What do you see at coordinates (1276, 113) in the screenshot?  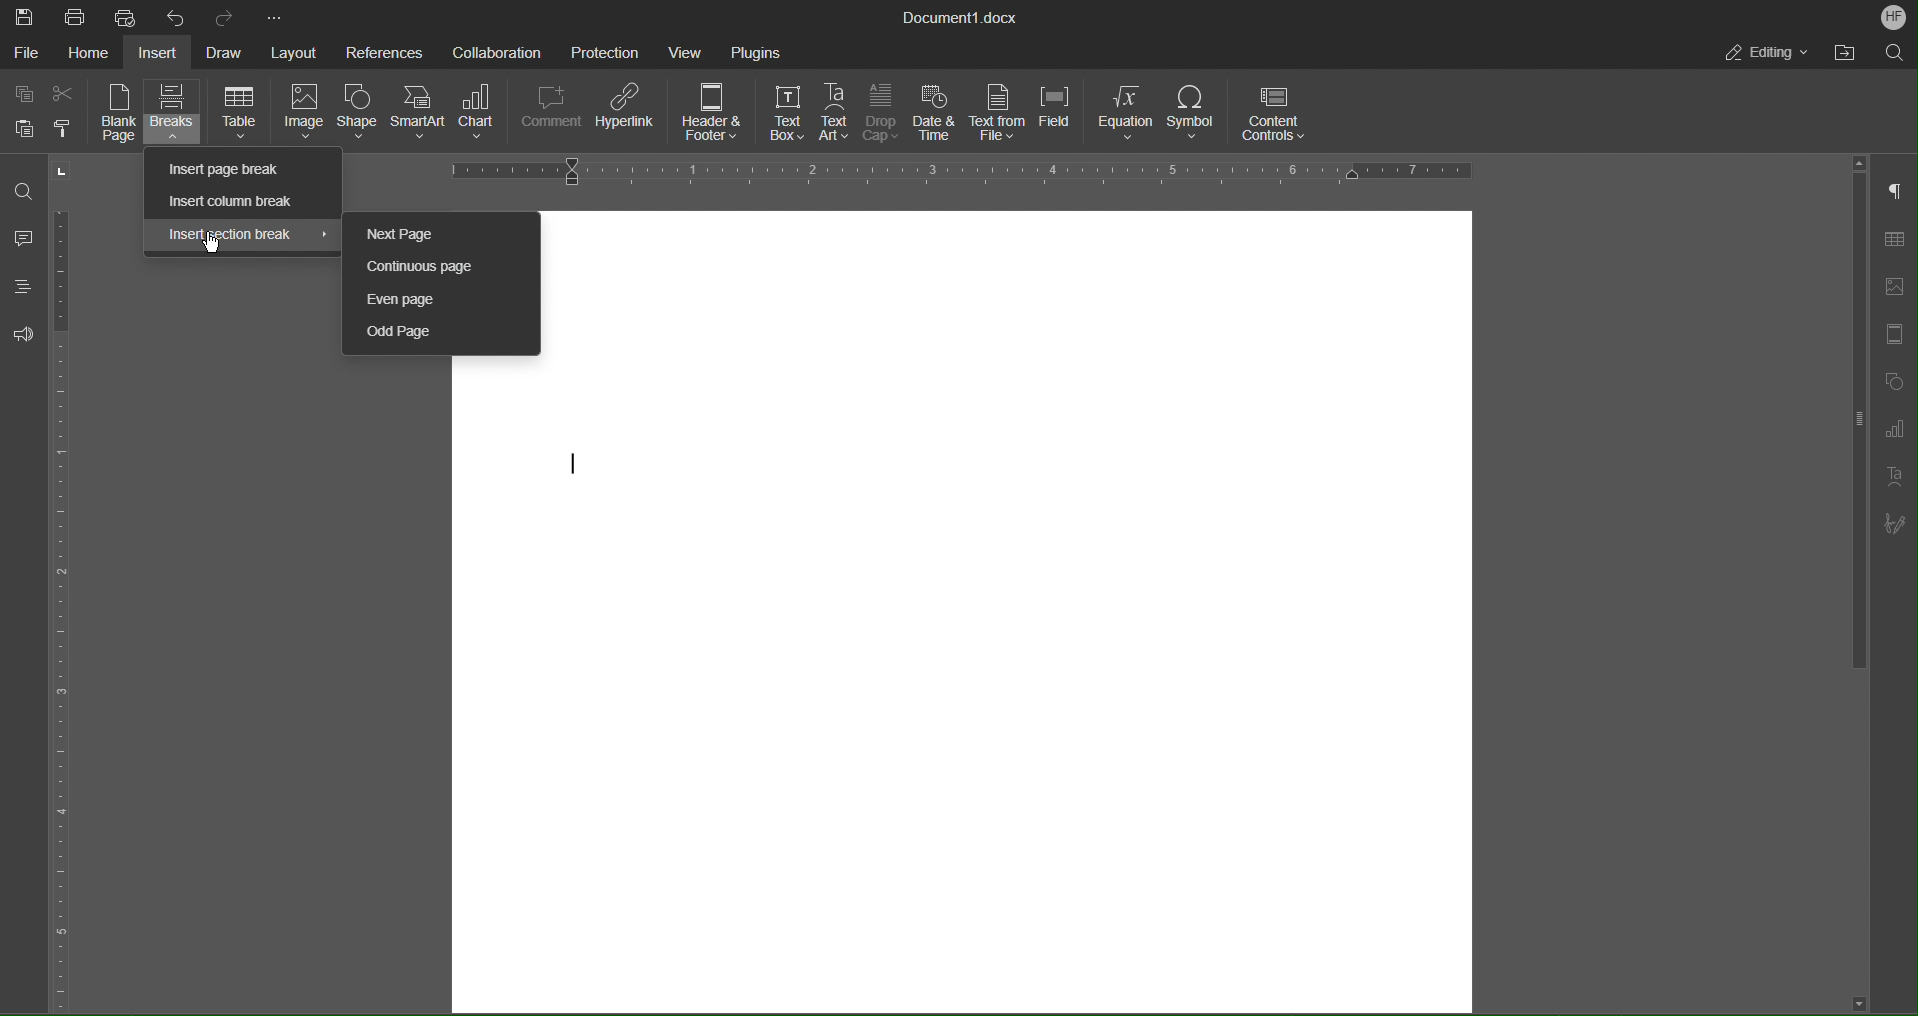 I see `Content Controls` at bounding box center [1276, 113].